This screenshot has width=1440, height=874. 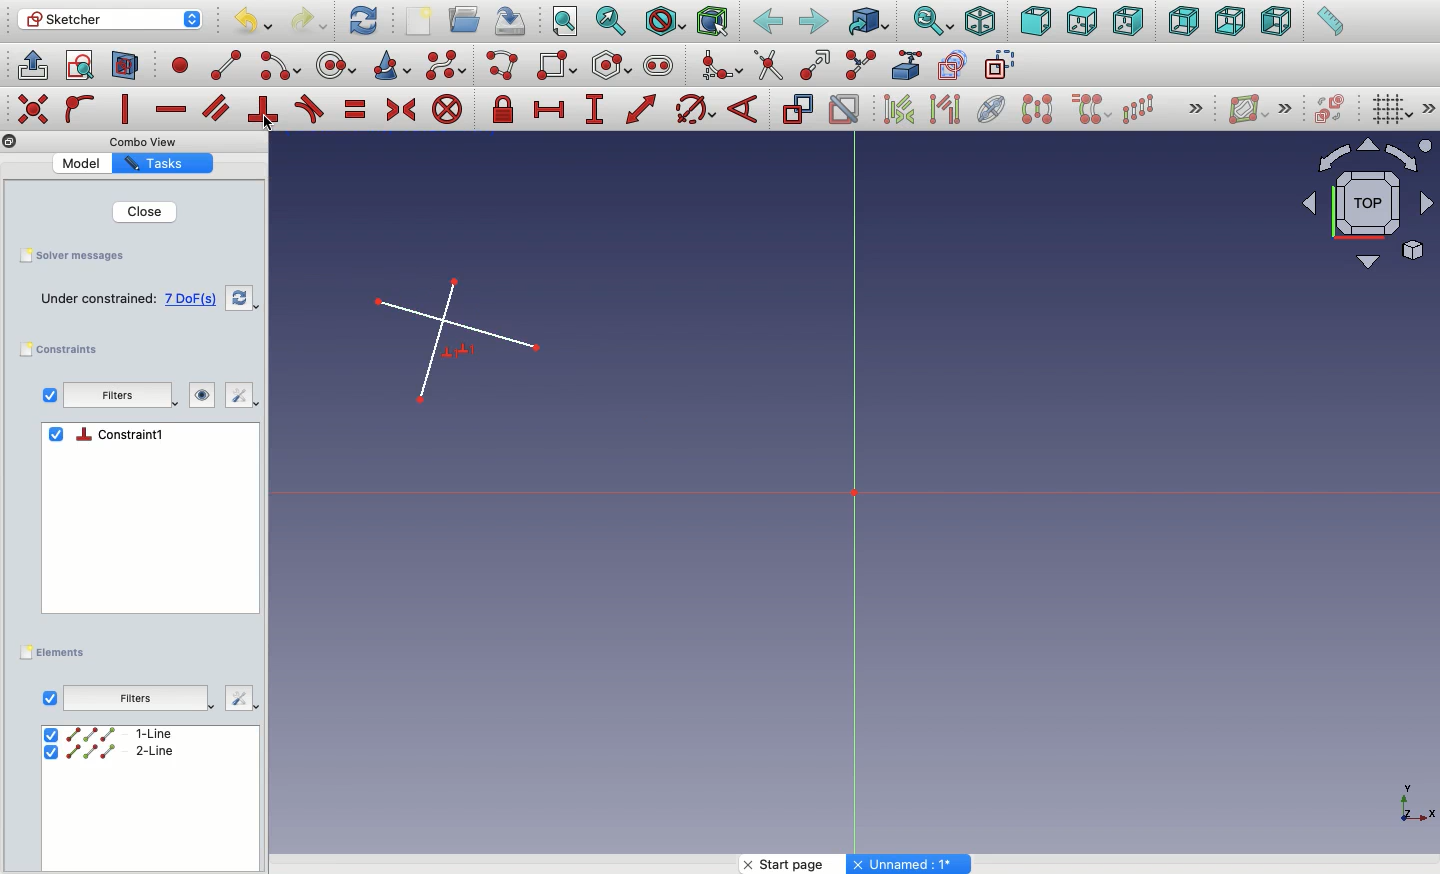 What do you see at coordinates (768, 66) in the screenshot?
I see `trim edge` at bounding box center [768, 66].